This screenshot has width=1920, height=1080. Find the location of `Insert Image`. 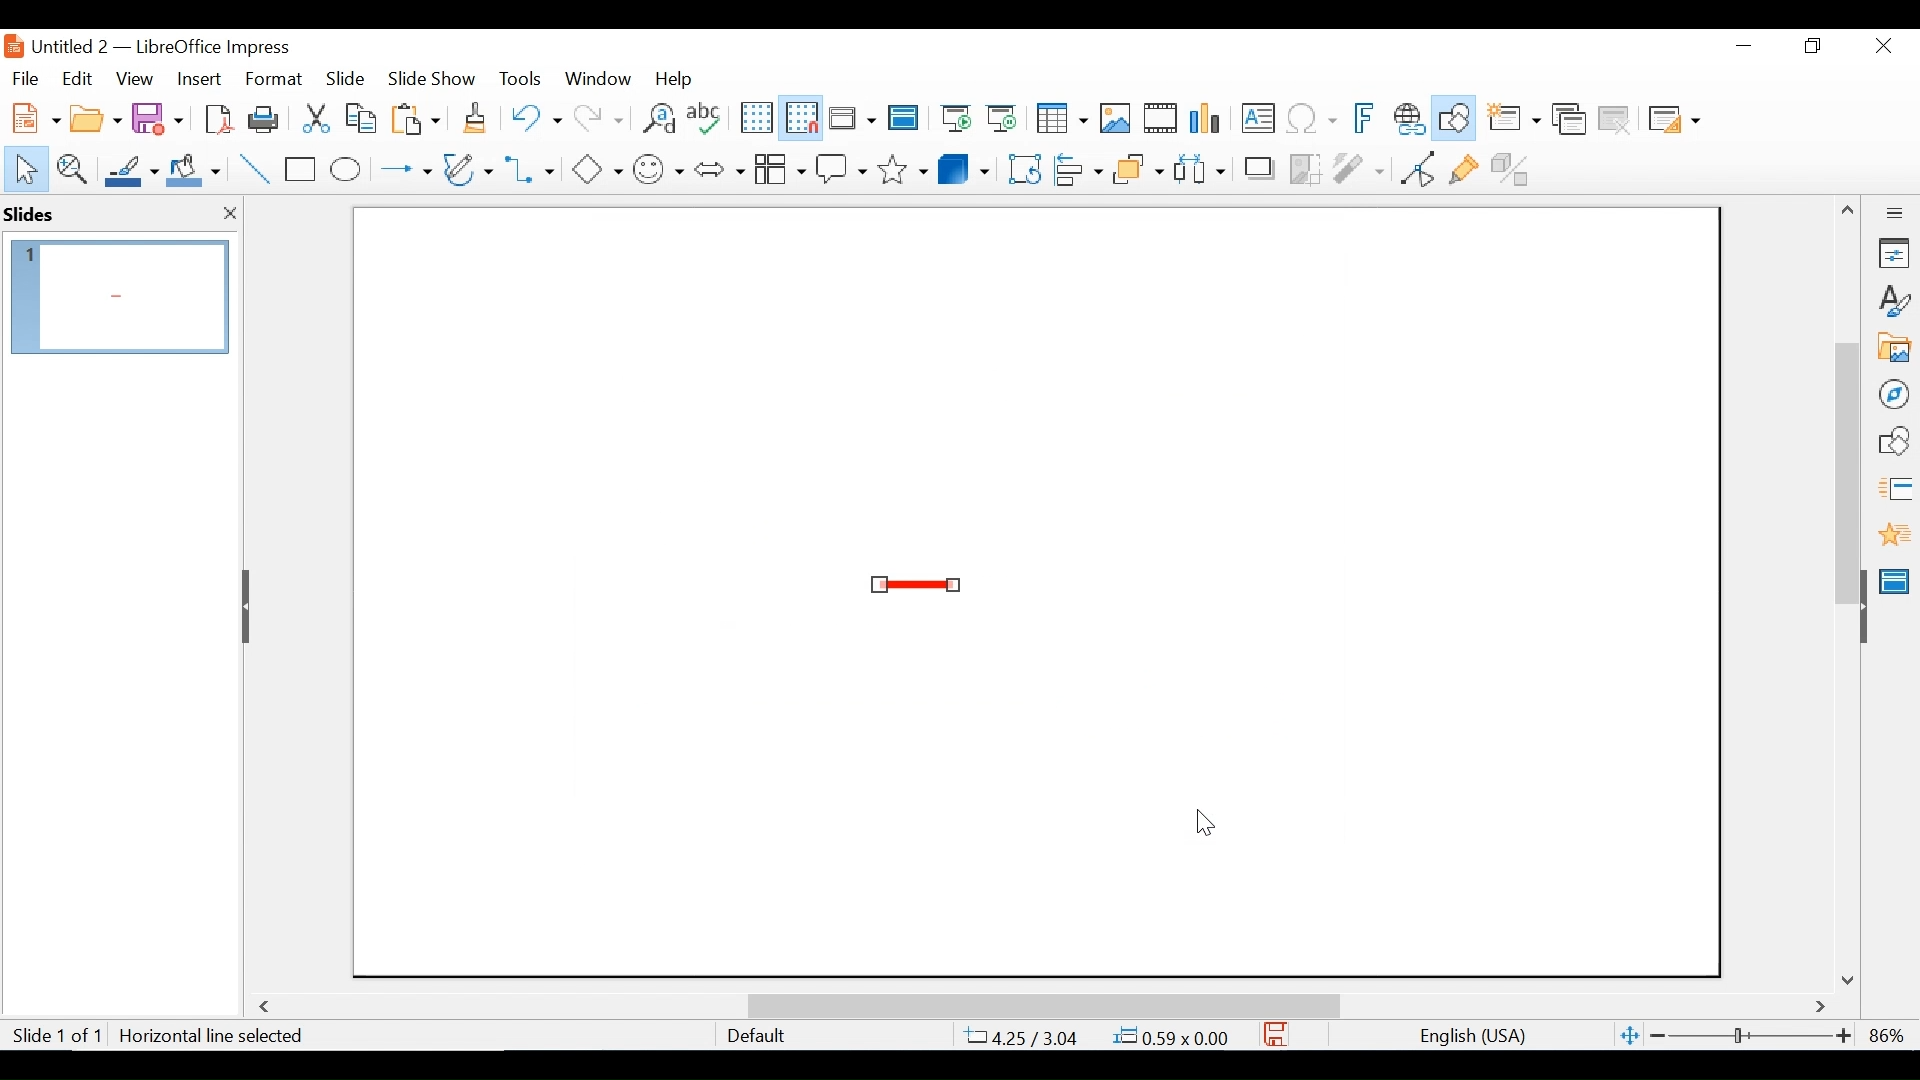

Insert Image is located at coordinates (1114, 119).